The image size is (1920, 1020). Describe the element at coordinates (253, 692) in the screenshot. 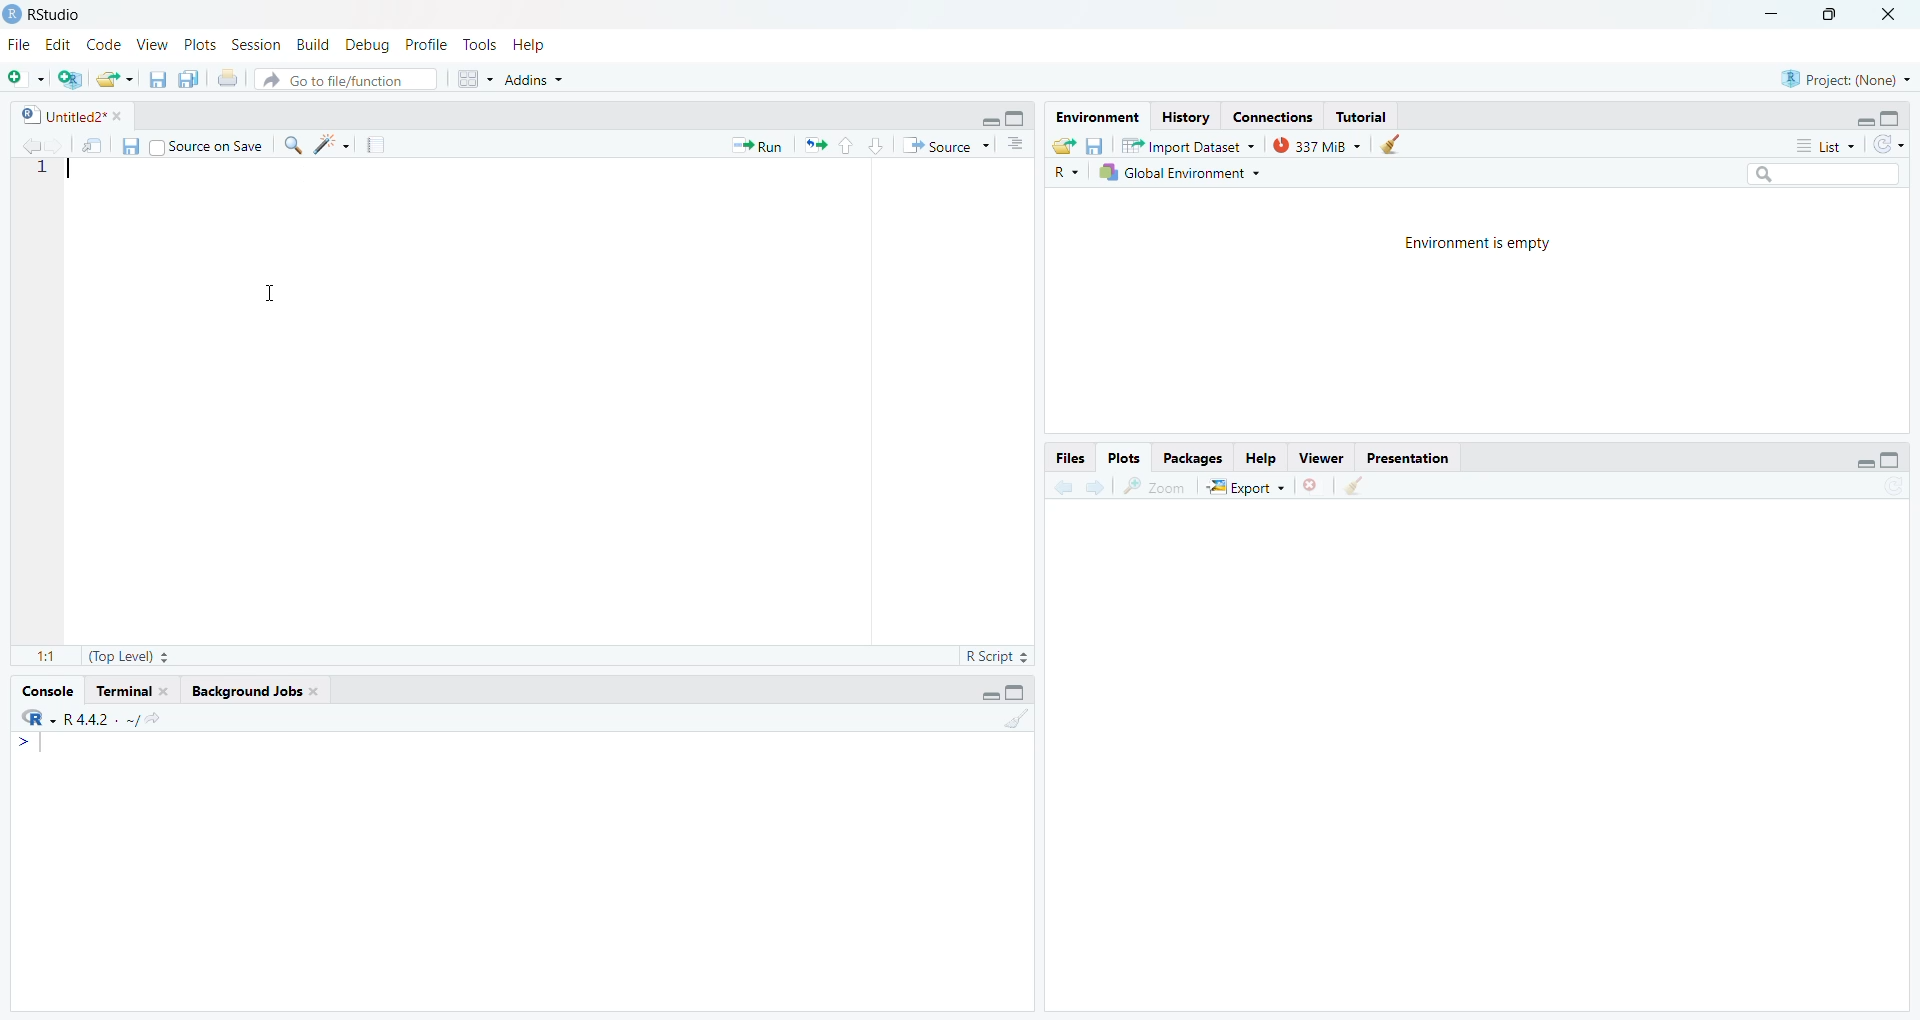

I see `background Jobs` at that location.